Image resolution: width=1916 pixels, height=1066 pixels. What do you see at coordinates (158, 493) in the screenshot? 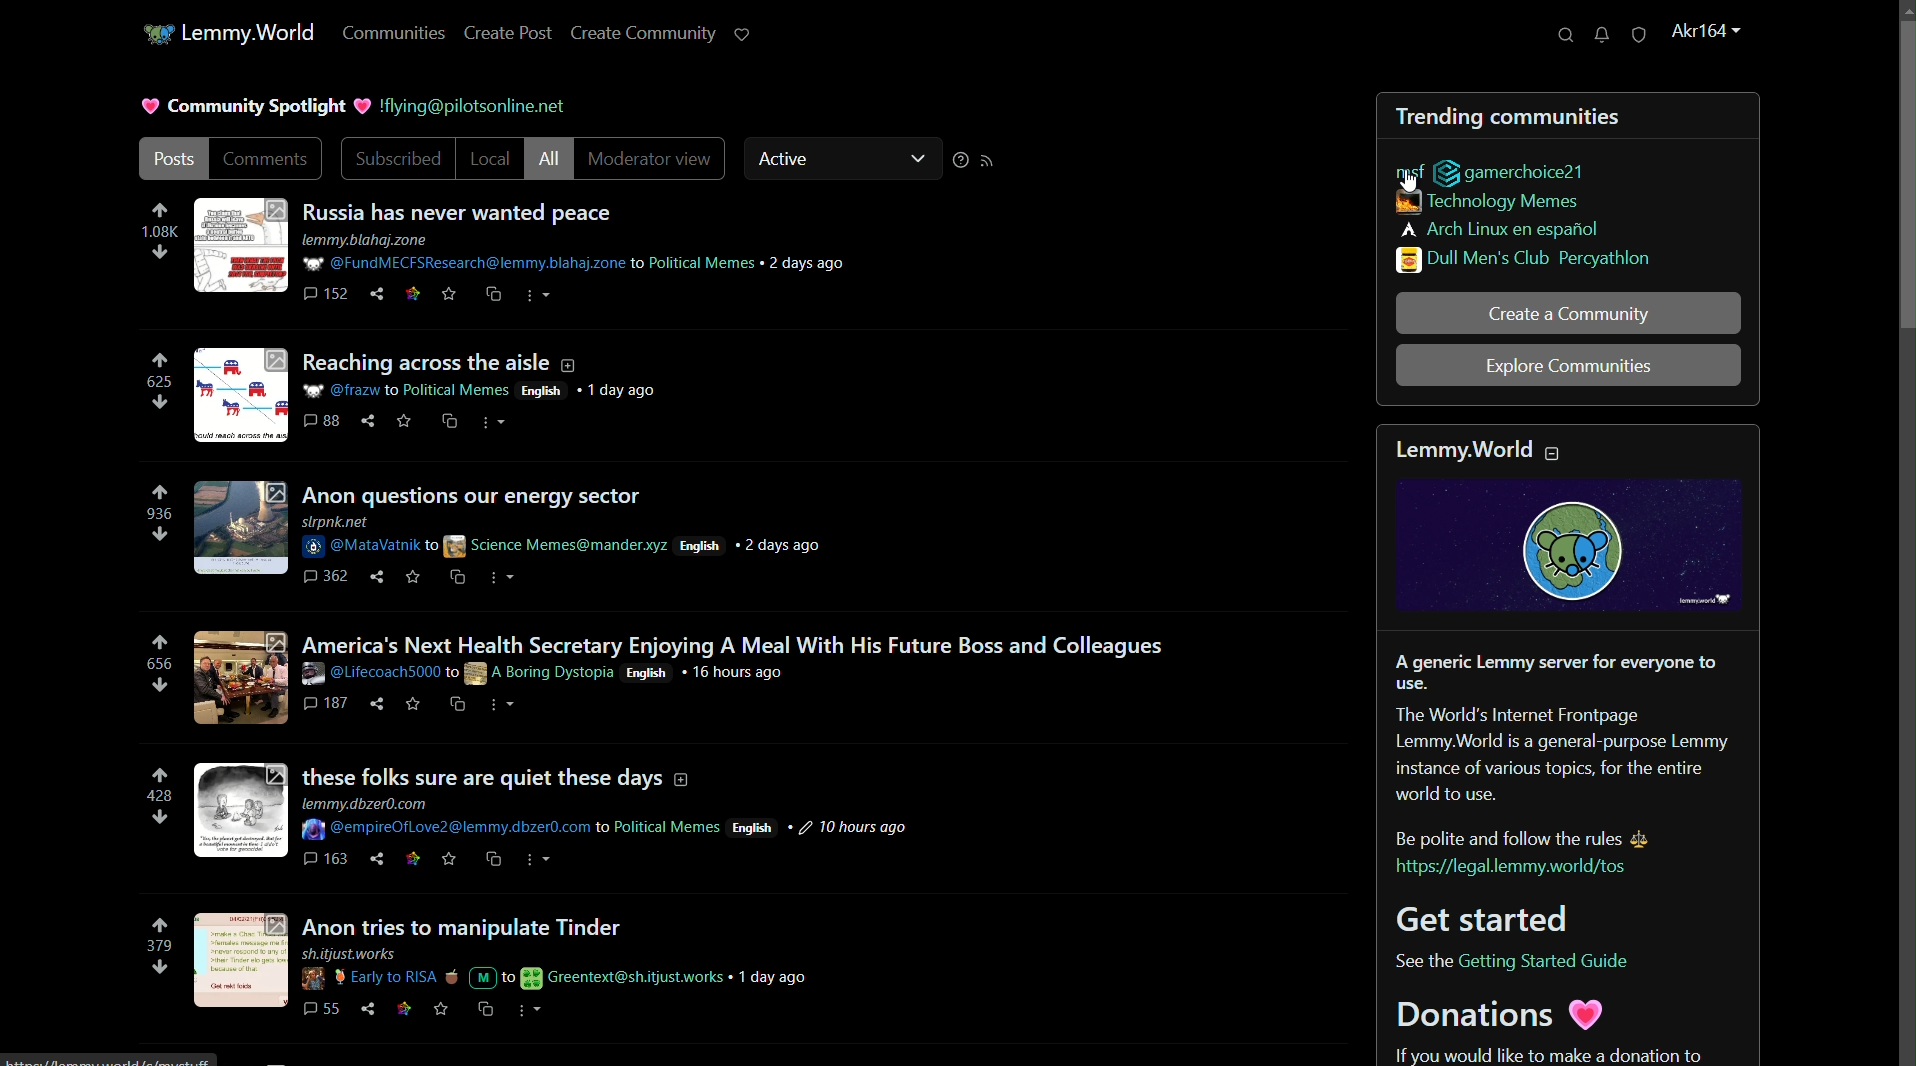
I see `upvote` at bounding box center [158, 493].